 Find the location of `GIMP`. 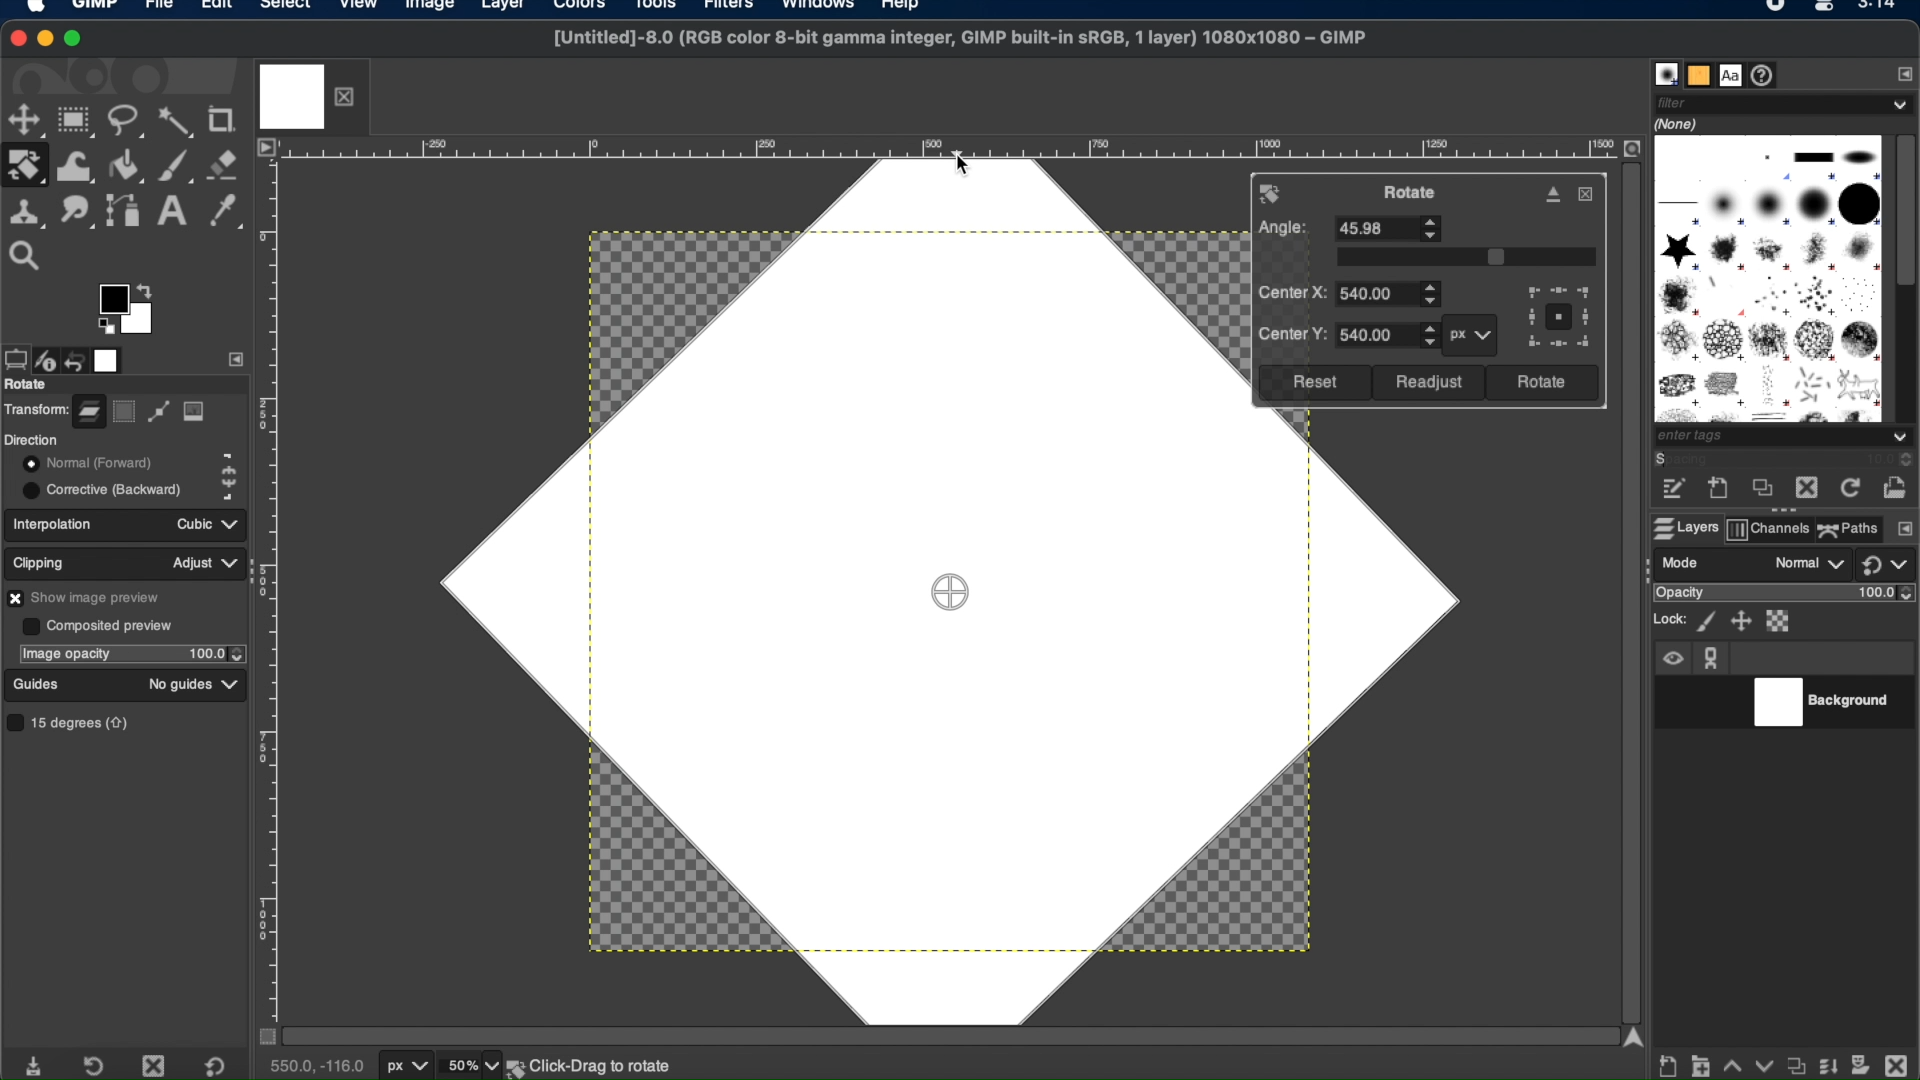

GIMP is located at coordinates (97, 8).